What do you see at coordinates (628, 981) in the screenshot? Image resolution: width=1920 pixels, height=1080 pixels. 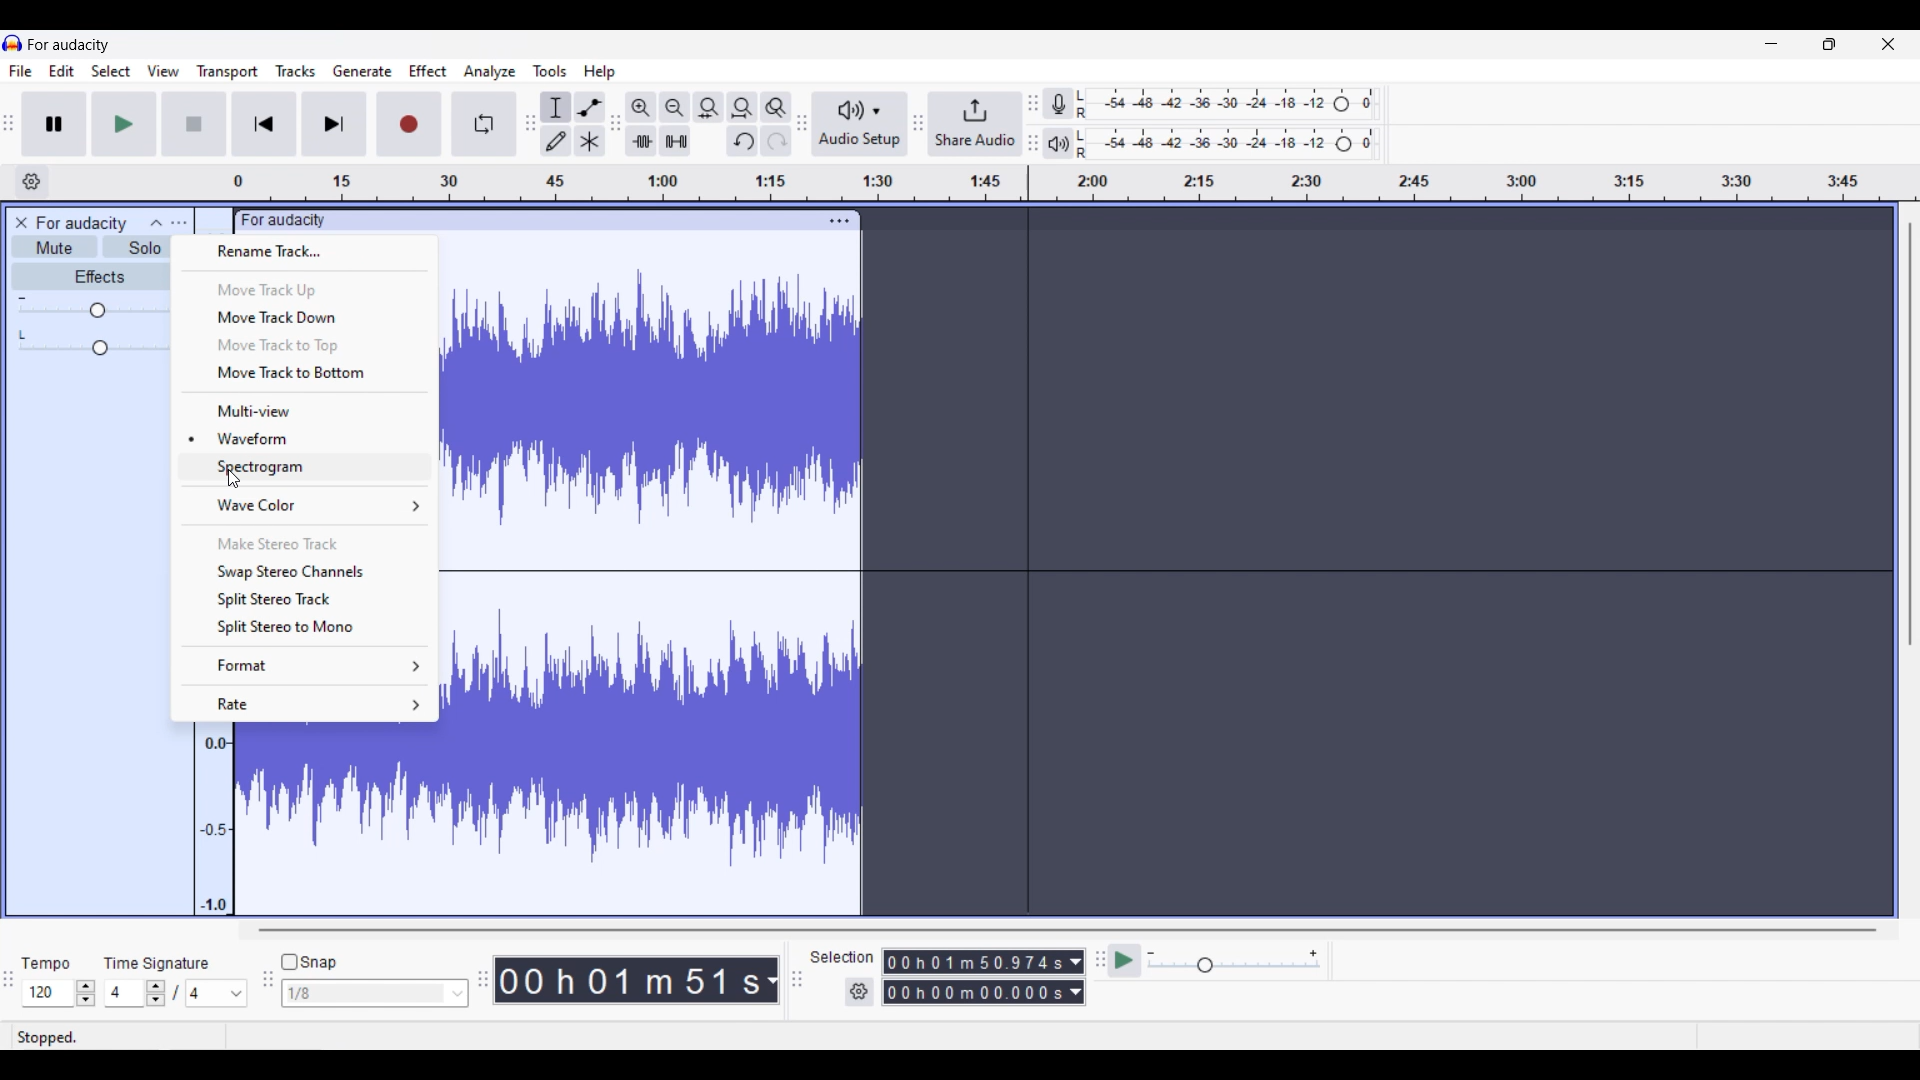 I see `Current duration` at bounding box center [628, 981].